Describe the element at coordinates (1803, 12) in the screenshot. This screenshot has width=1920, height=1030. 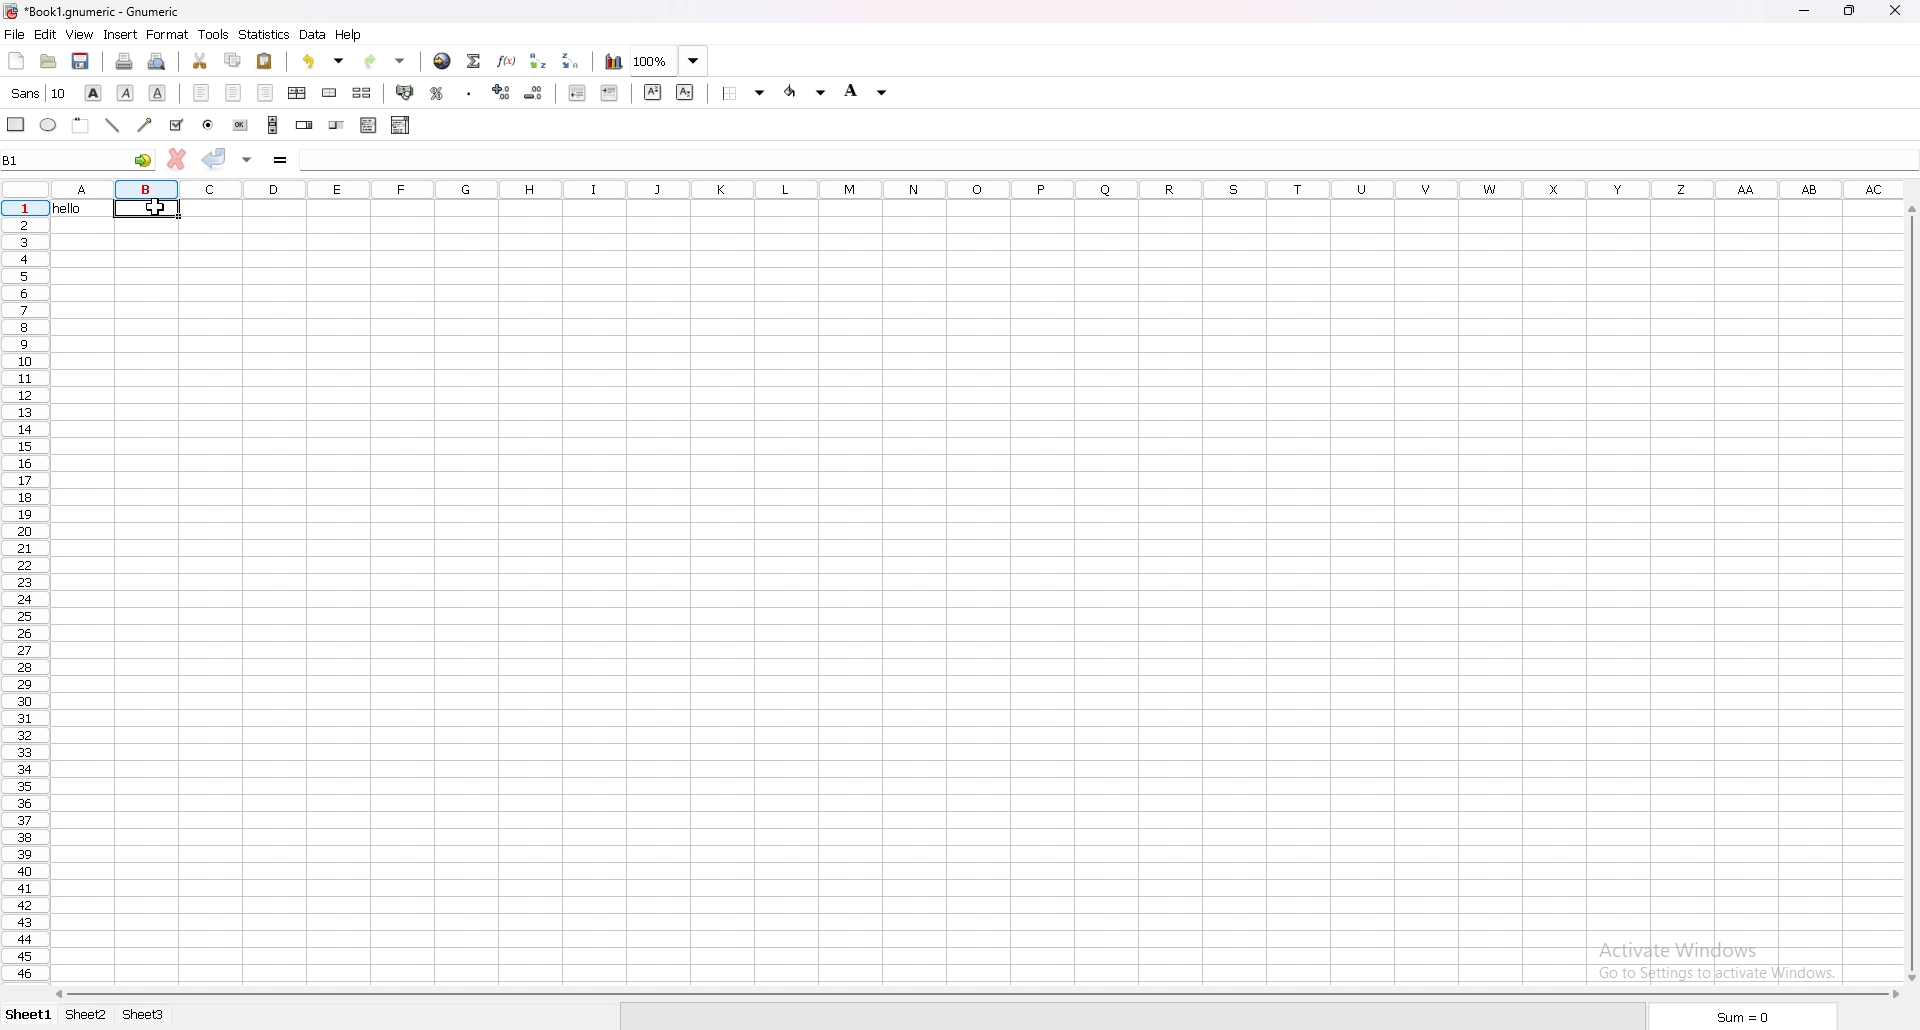
I see `minimize` at that location.